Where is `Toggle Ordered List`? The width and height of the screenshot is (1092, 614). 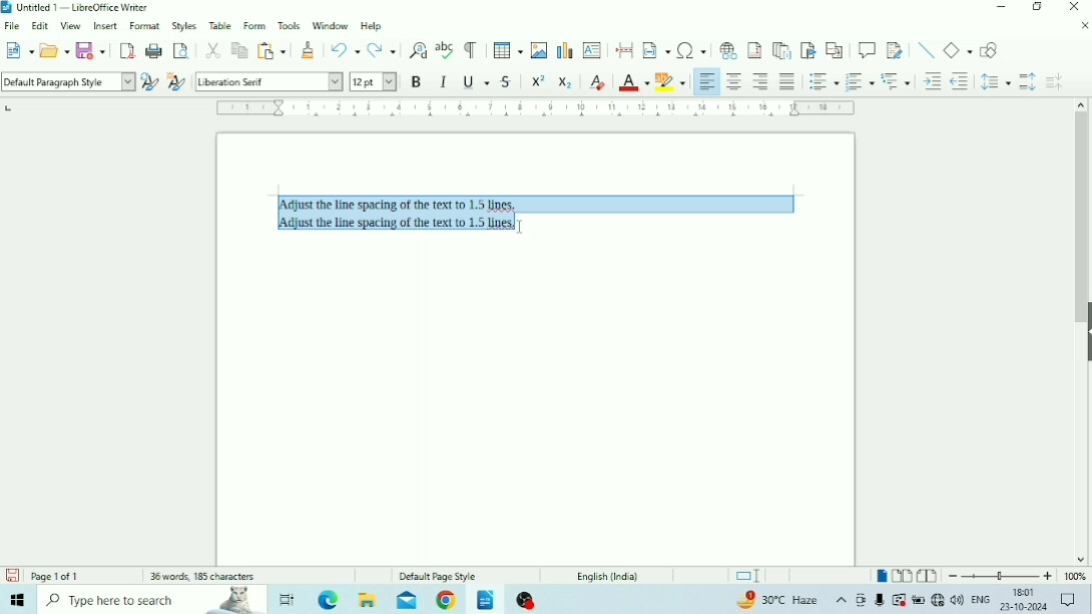
Toggle Ordered List is located at coordinates (859, 80).